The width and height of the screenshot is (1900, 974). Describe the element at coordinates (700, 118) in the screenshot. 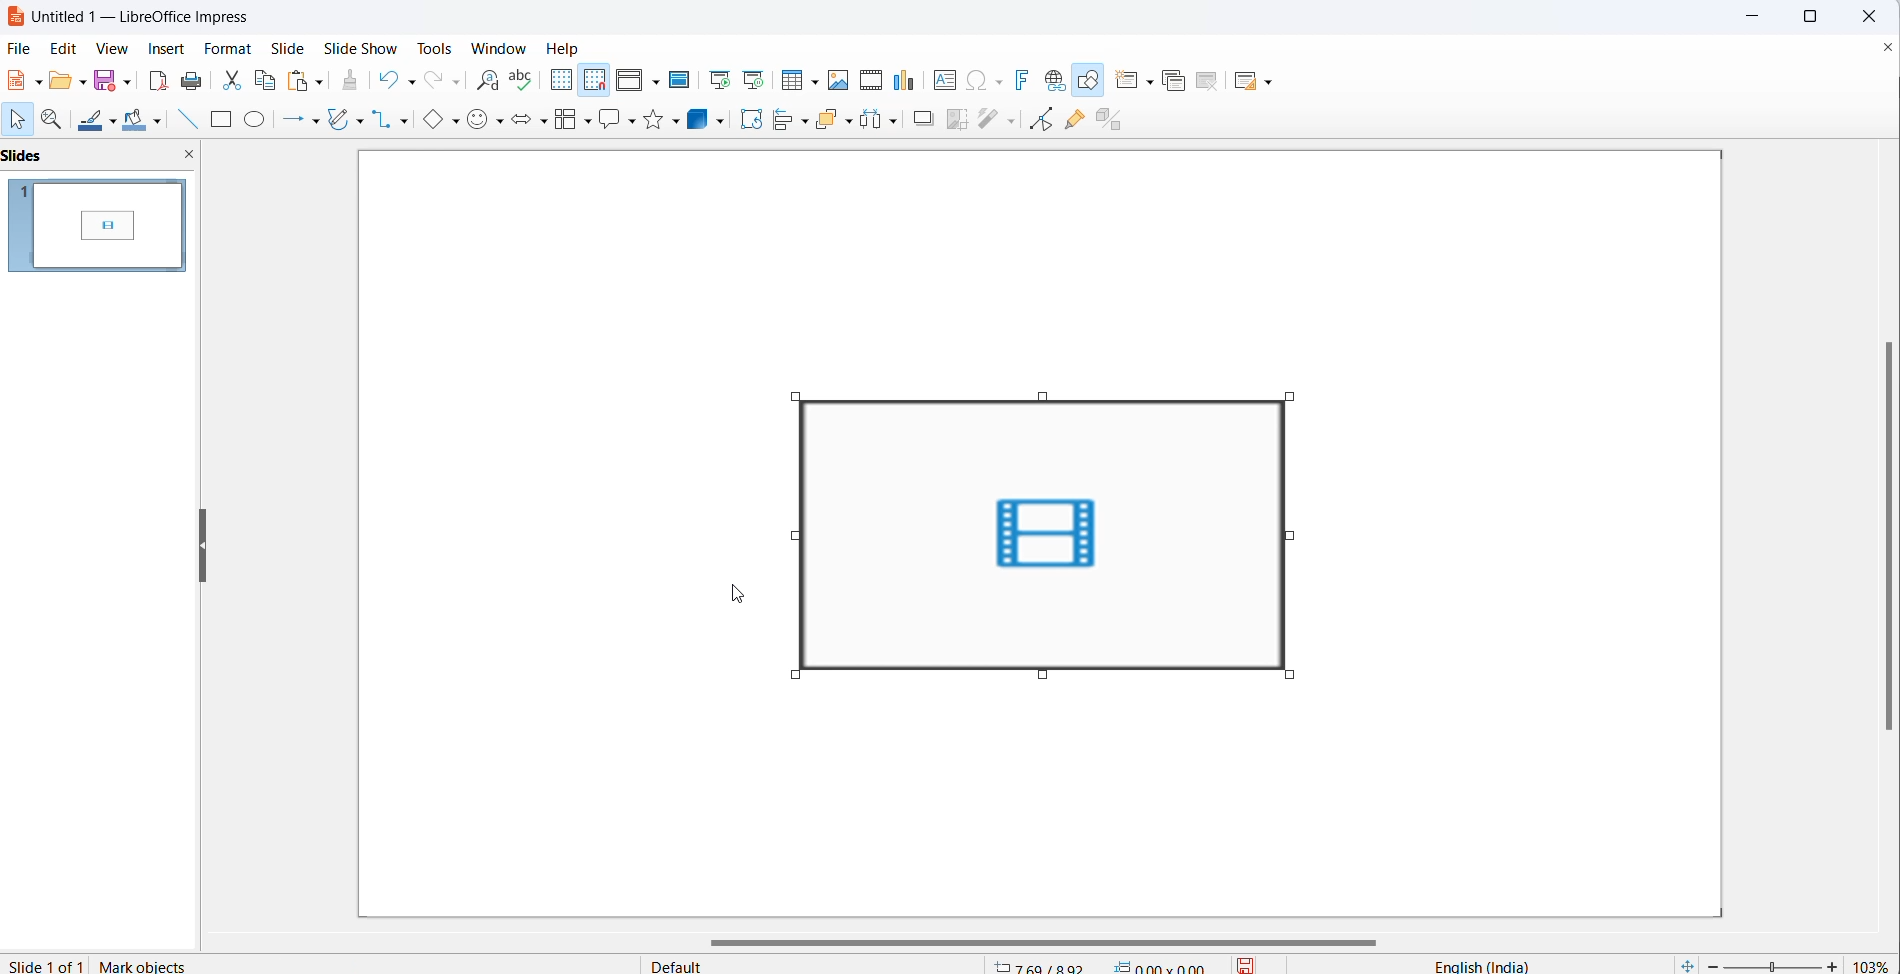

I see `3d object` at that location.